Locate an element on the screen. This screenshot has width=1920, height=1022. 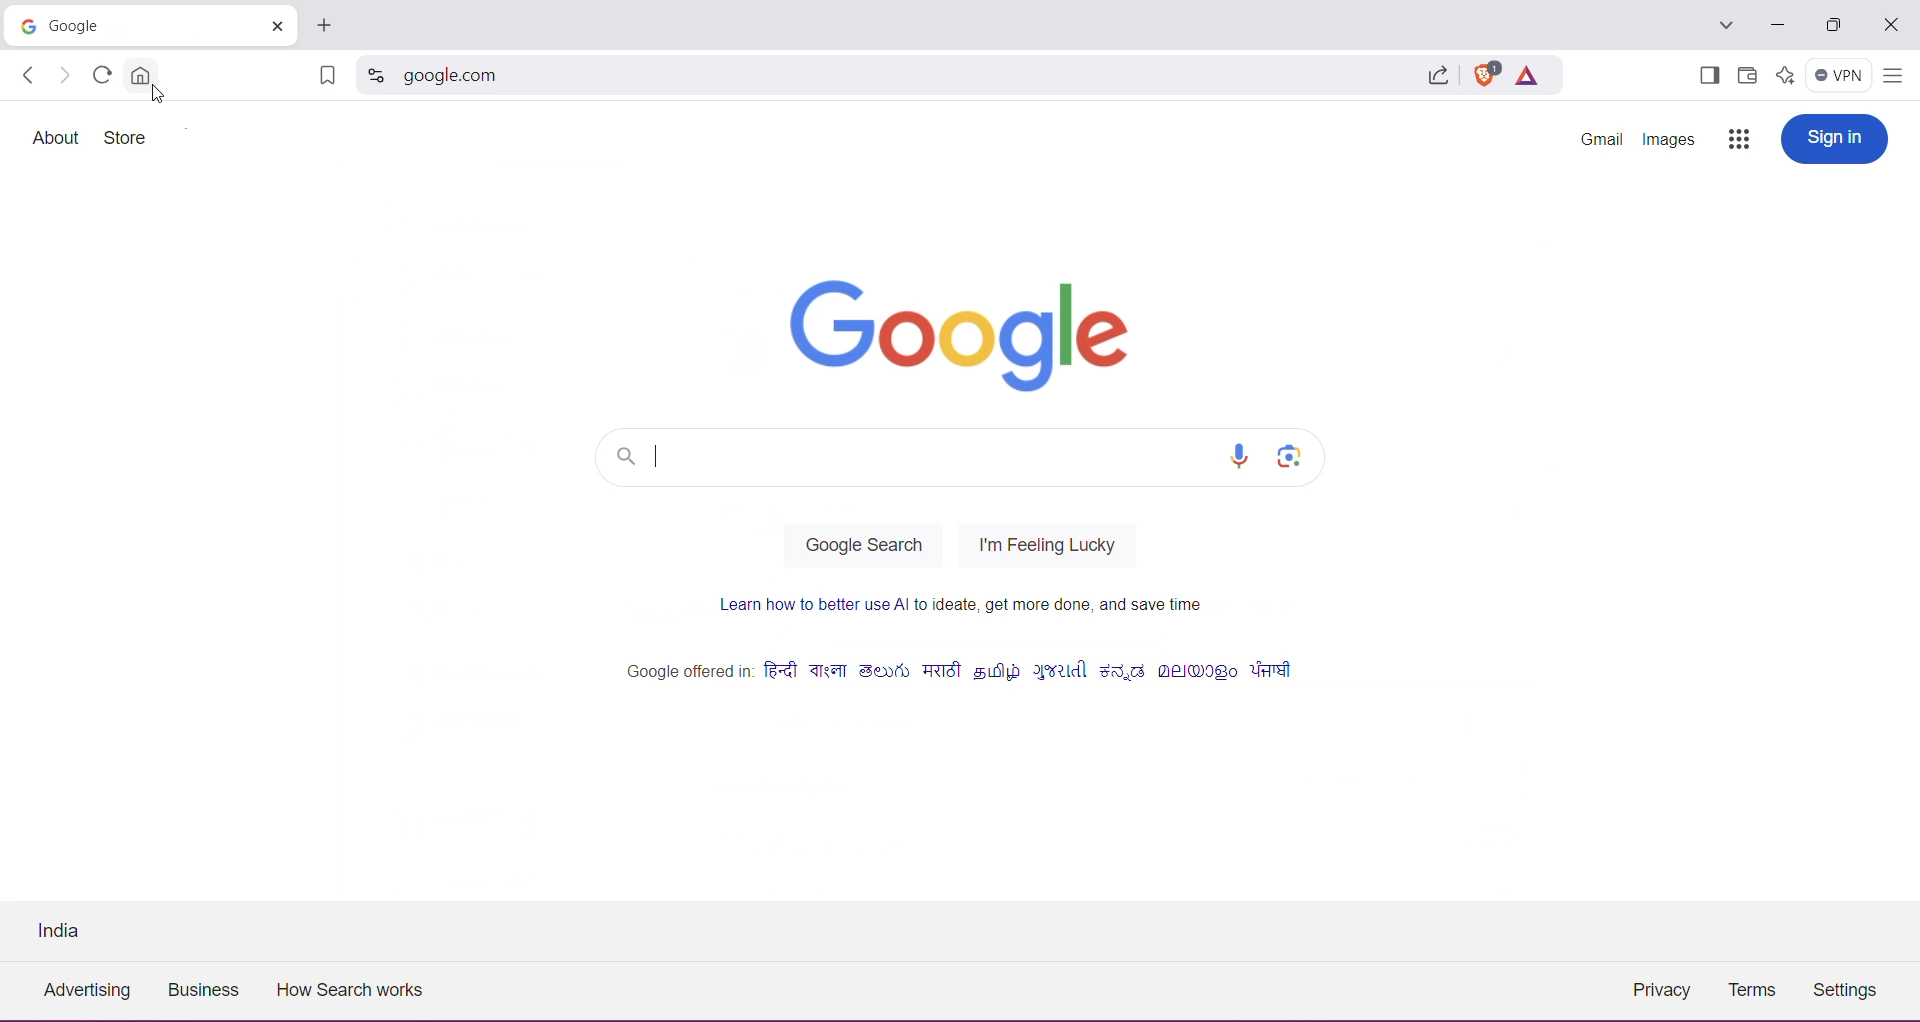
Business is located at coordinates (207, 992).